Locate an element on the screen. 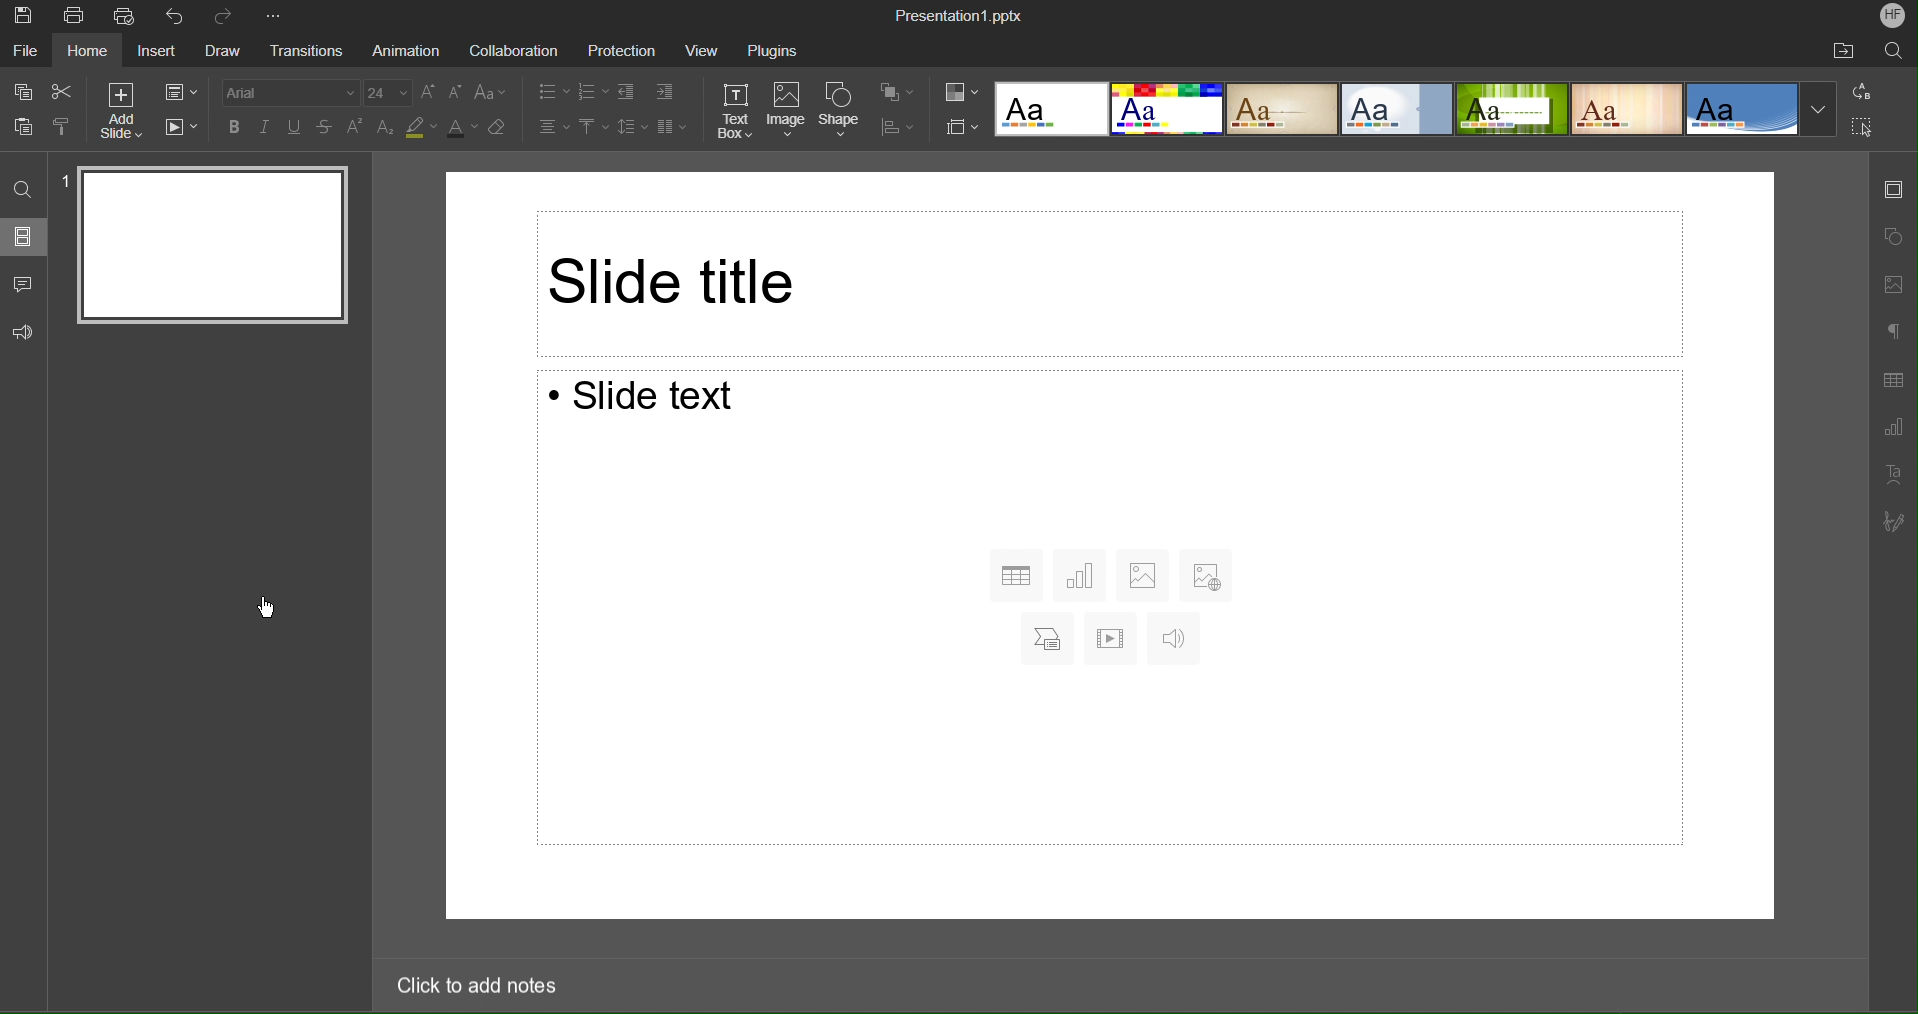  Distribute is located at coordinates (895, 125).